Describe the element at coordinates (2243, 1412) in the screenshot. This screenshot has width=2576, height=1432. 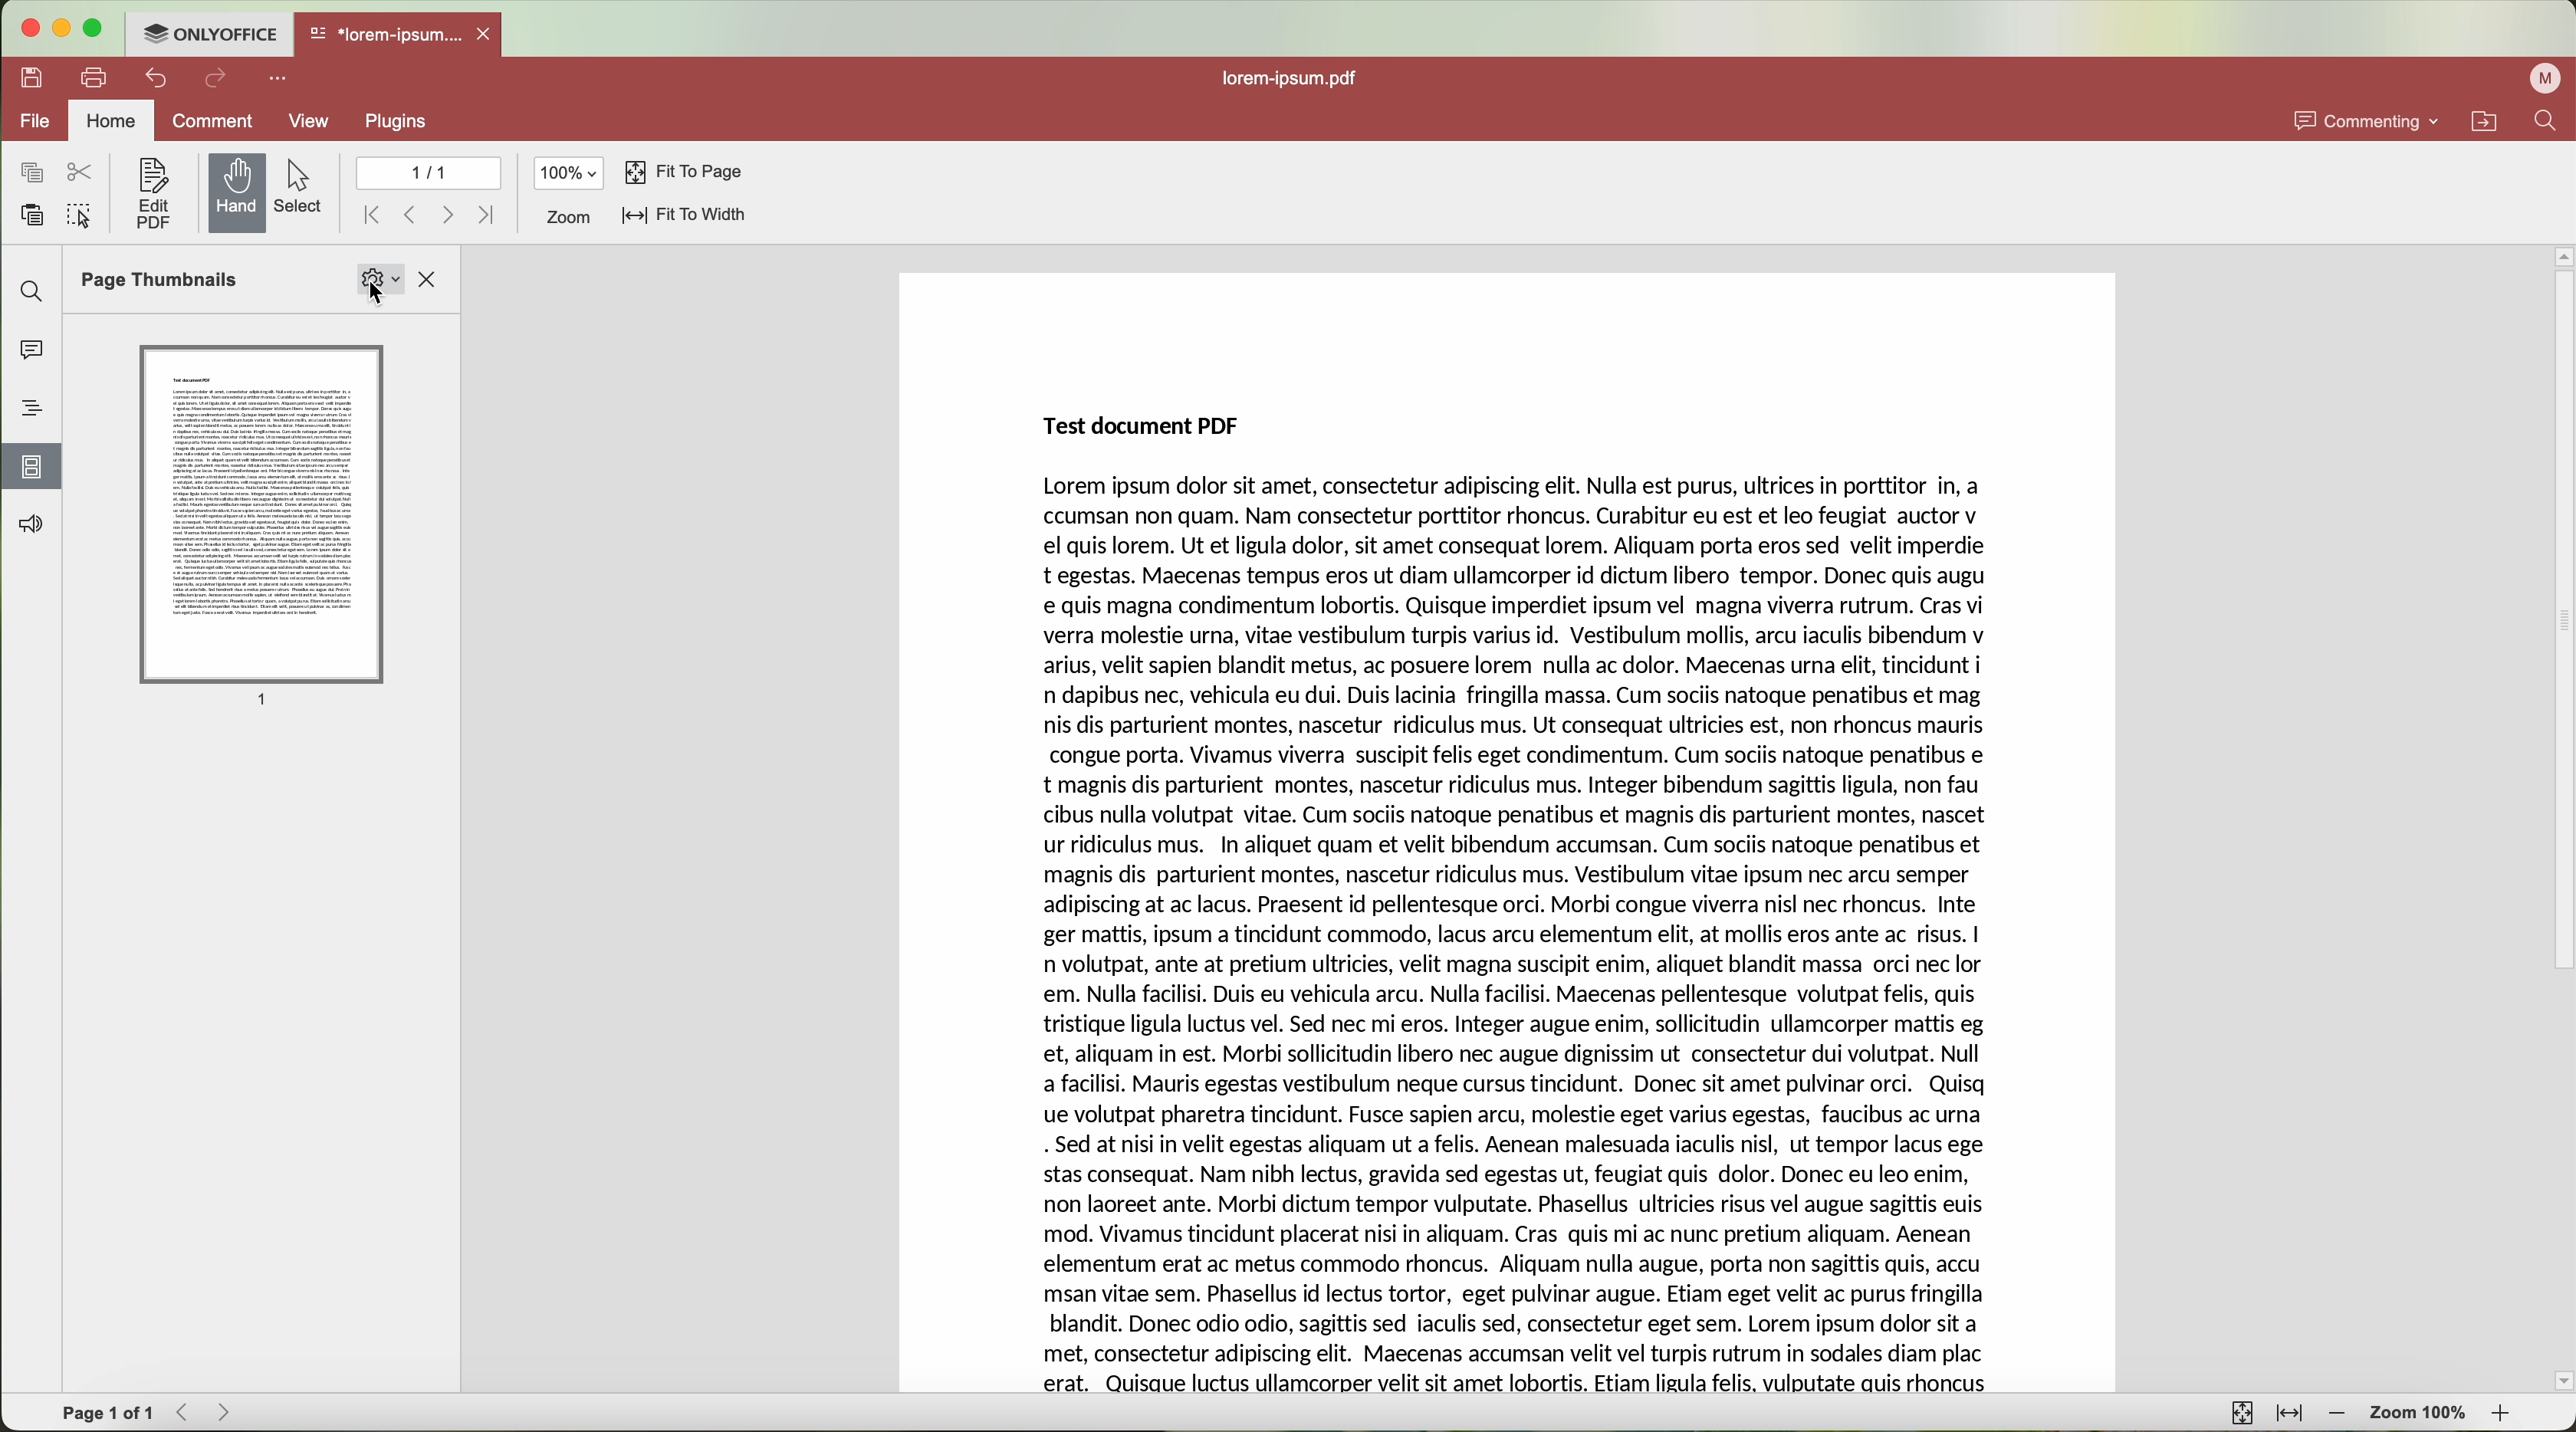
I see `fit to page` at that location.